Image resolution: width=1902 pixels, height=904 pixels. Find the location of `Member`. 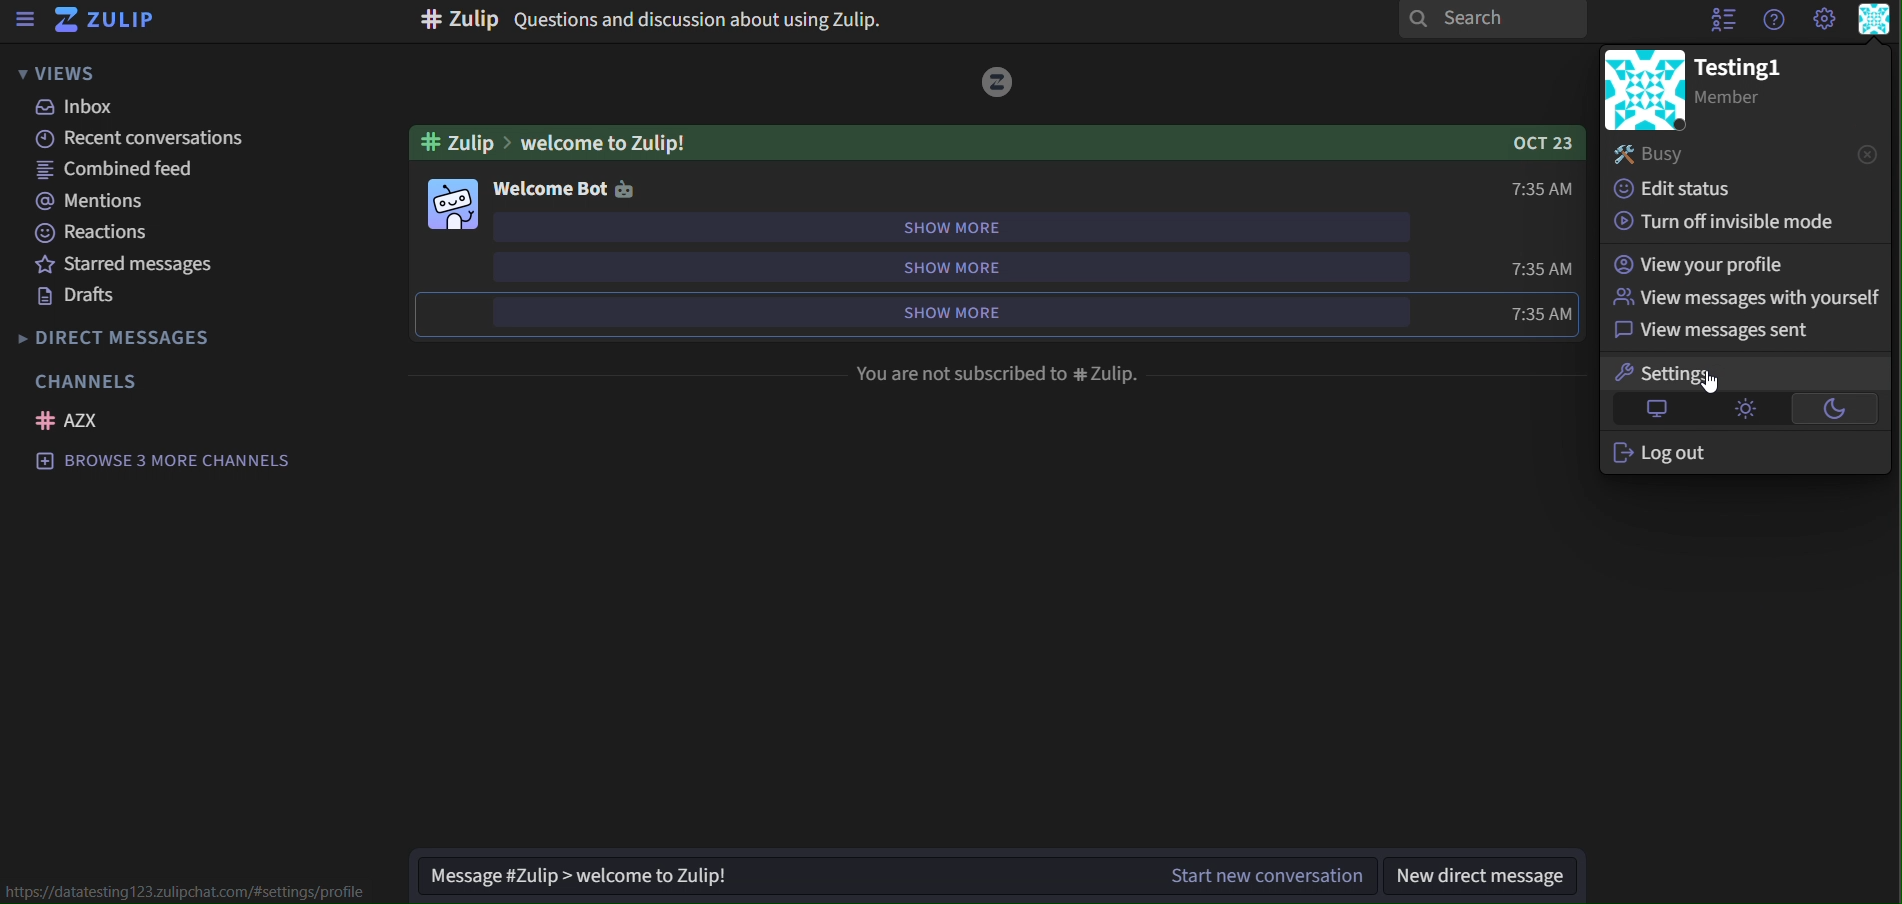

Member is located at coordinates (1746, 99).